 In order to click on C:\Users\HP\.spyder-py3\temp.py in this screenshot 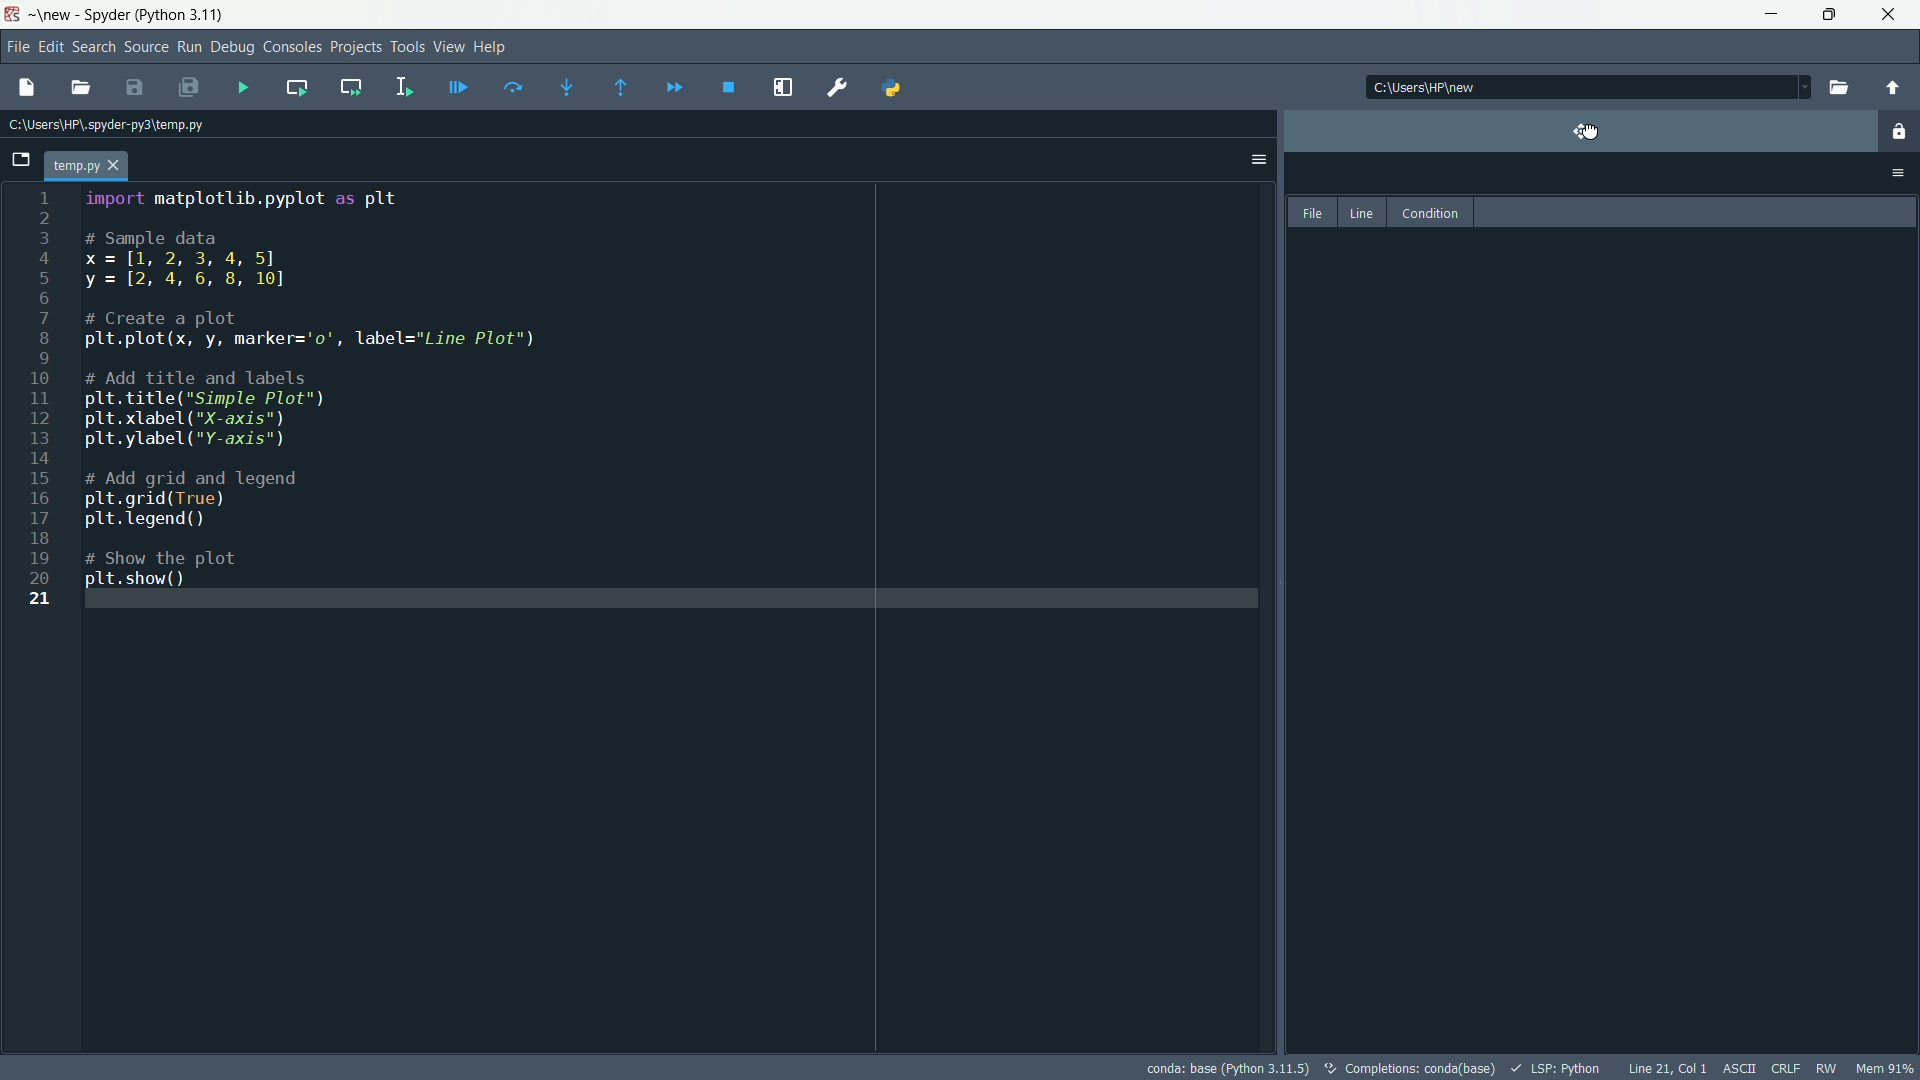, I will do `click(125, 124)`.